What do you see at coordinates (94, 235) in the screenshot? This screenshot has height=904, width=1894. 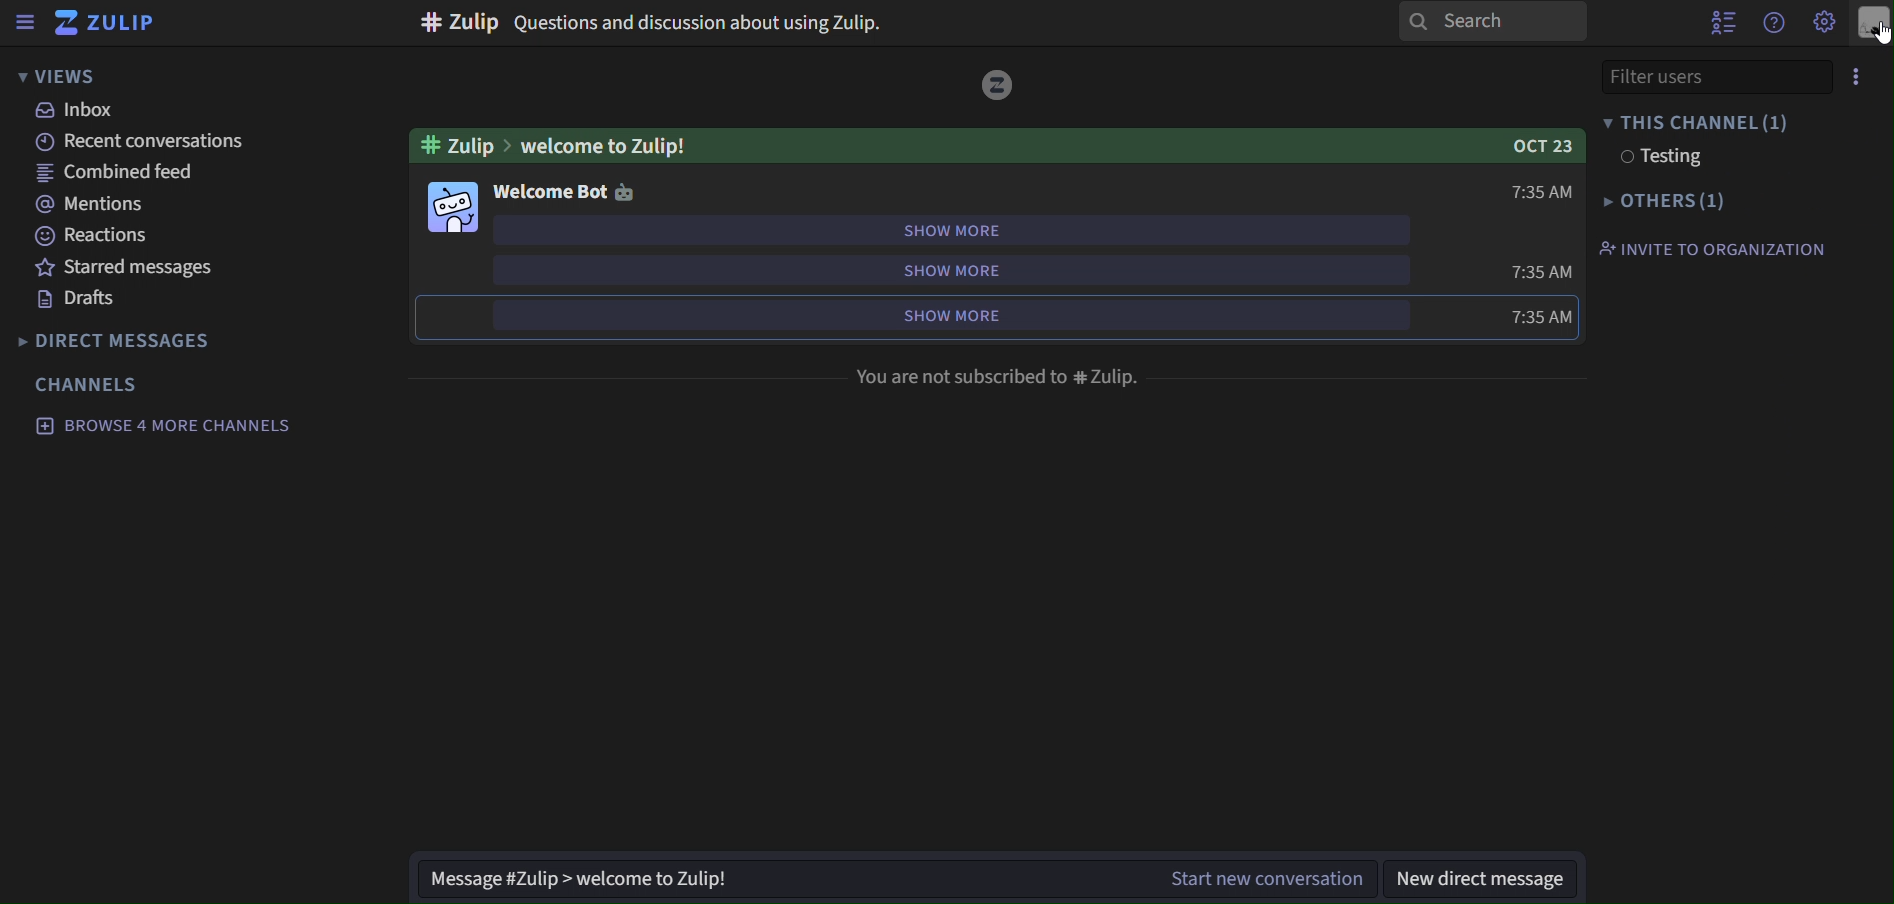 I see `reactions` at bounding box center [94, 235].